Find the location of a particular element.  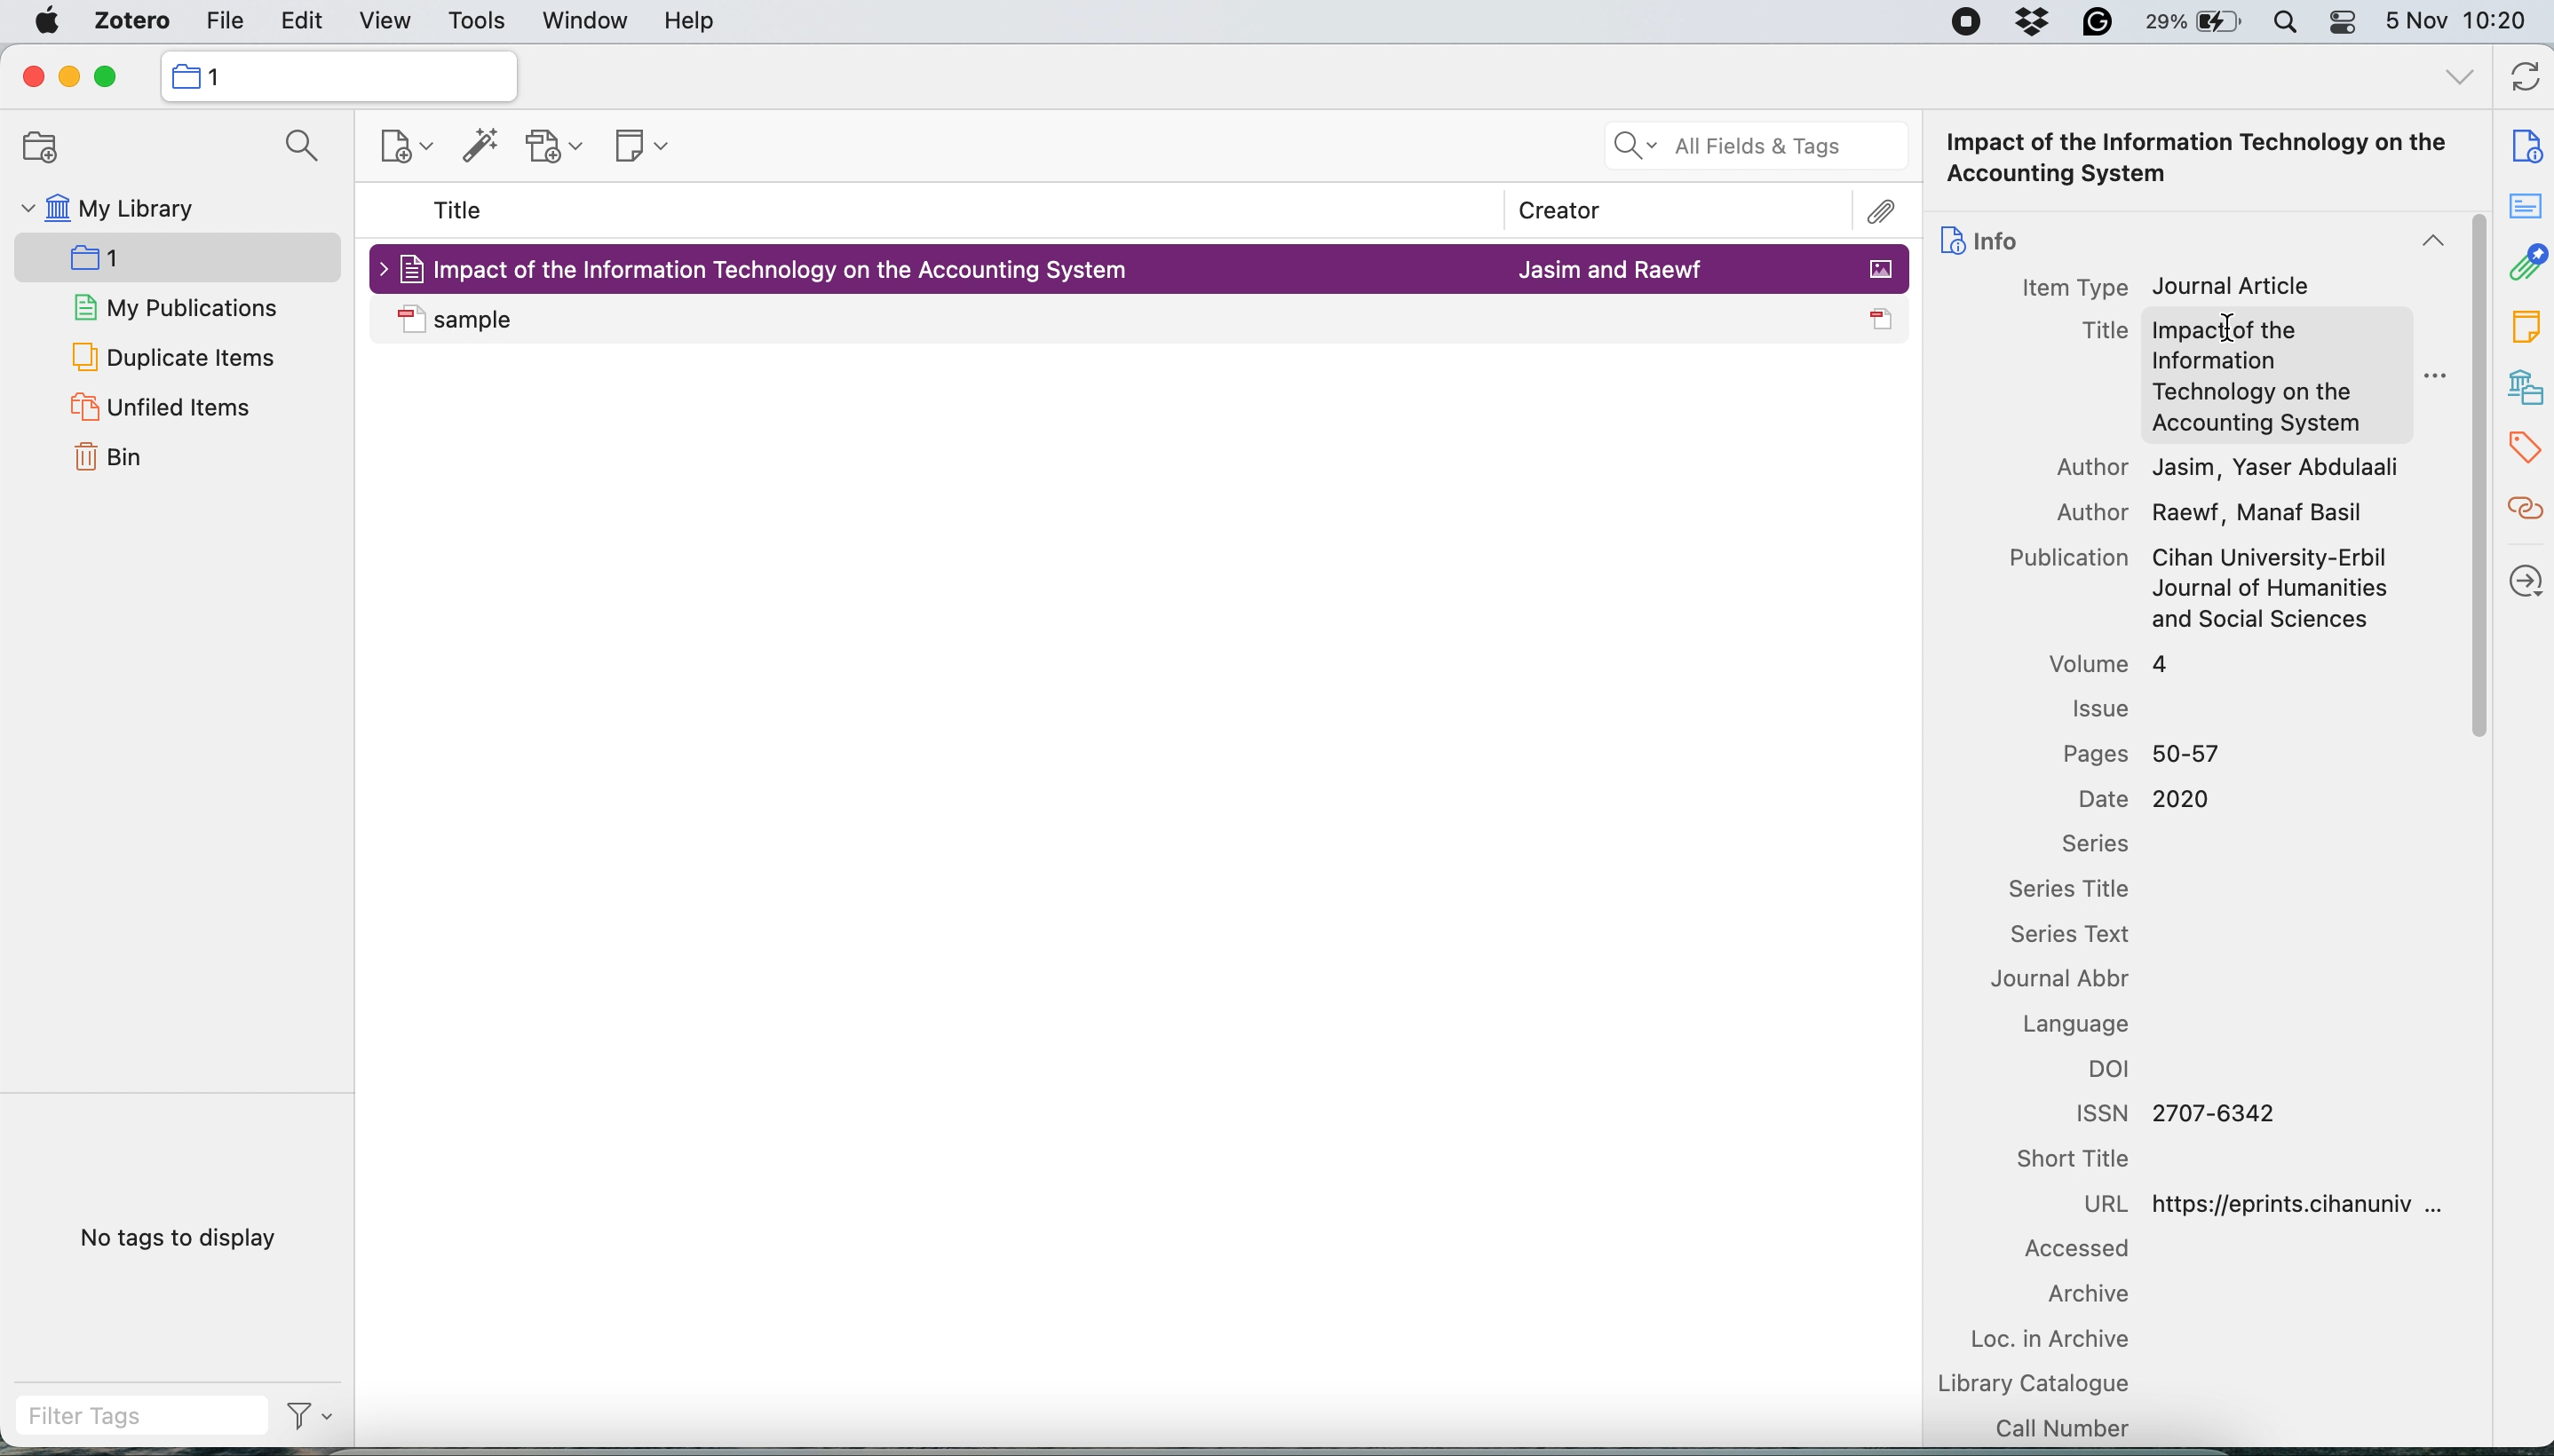

Cihan University-Erbil Journal of Humanities and Social Sciences is located at coordinates (2274, 589).